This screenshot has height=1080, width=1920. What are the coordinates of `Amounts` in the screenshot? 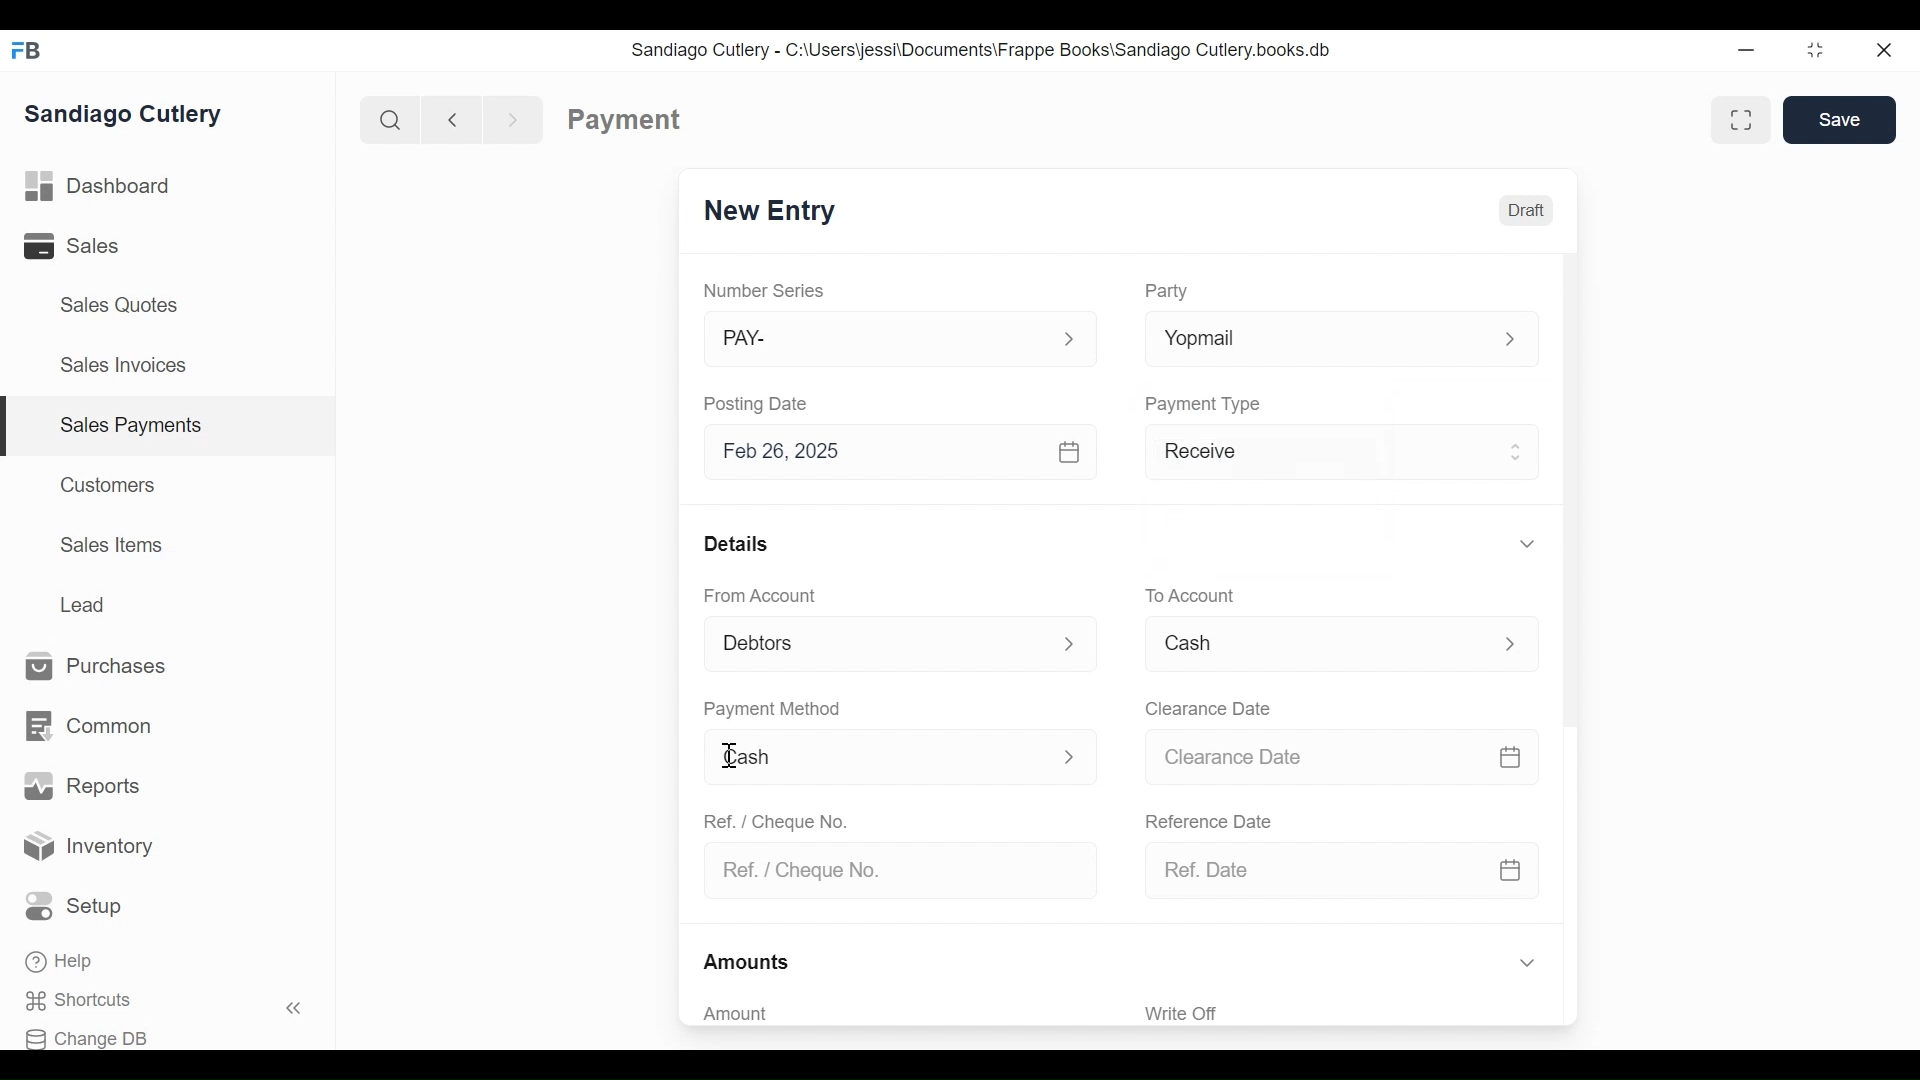 It's located at (748, 963).